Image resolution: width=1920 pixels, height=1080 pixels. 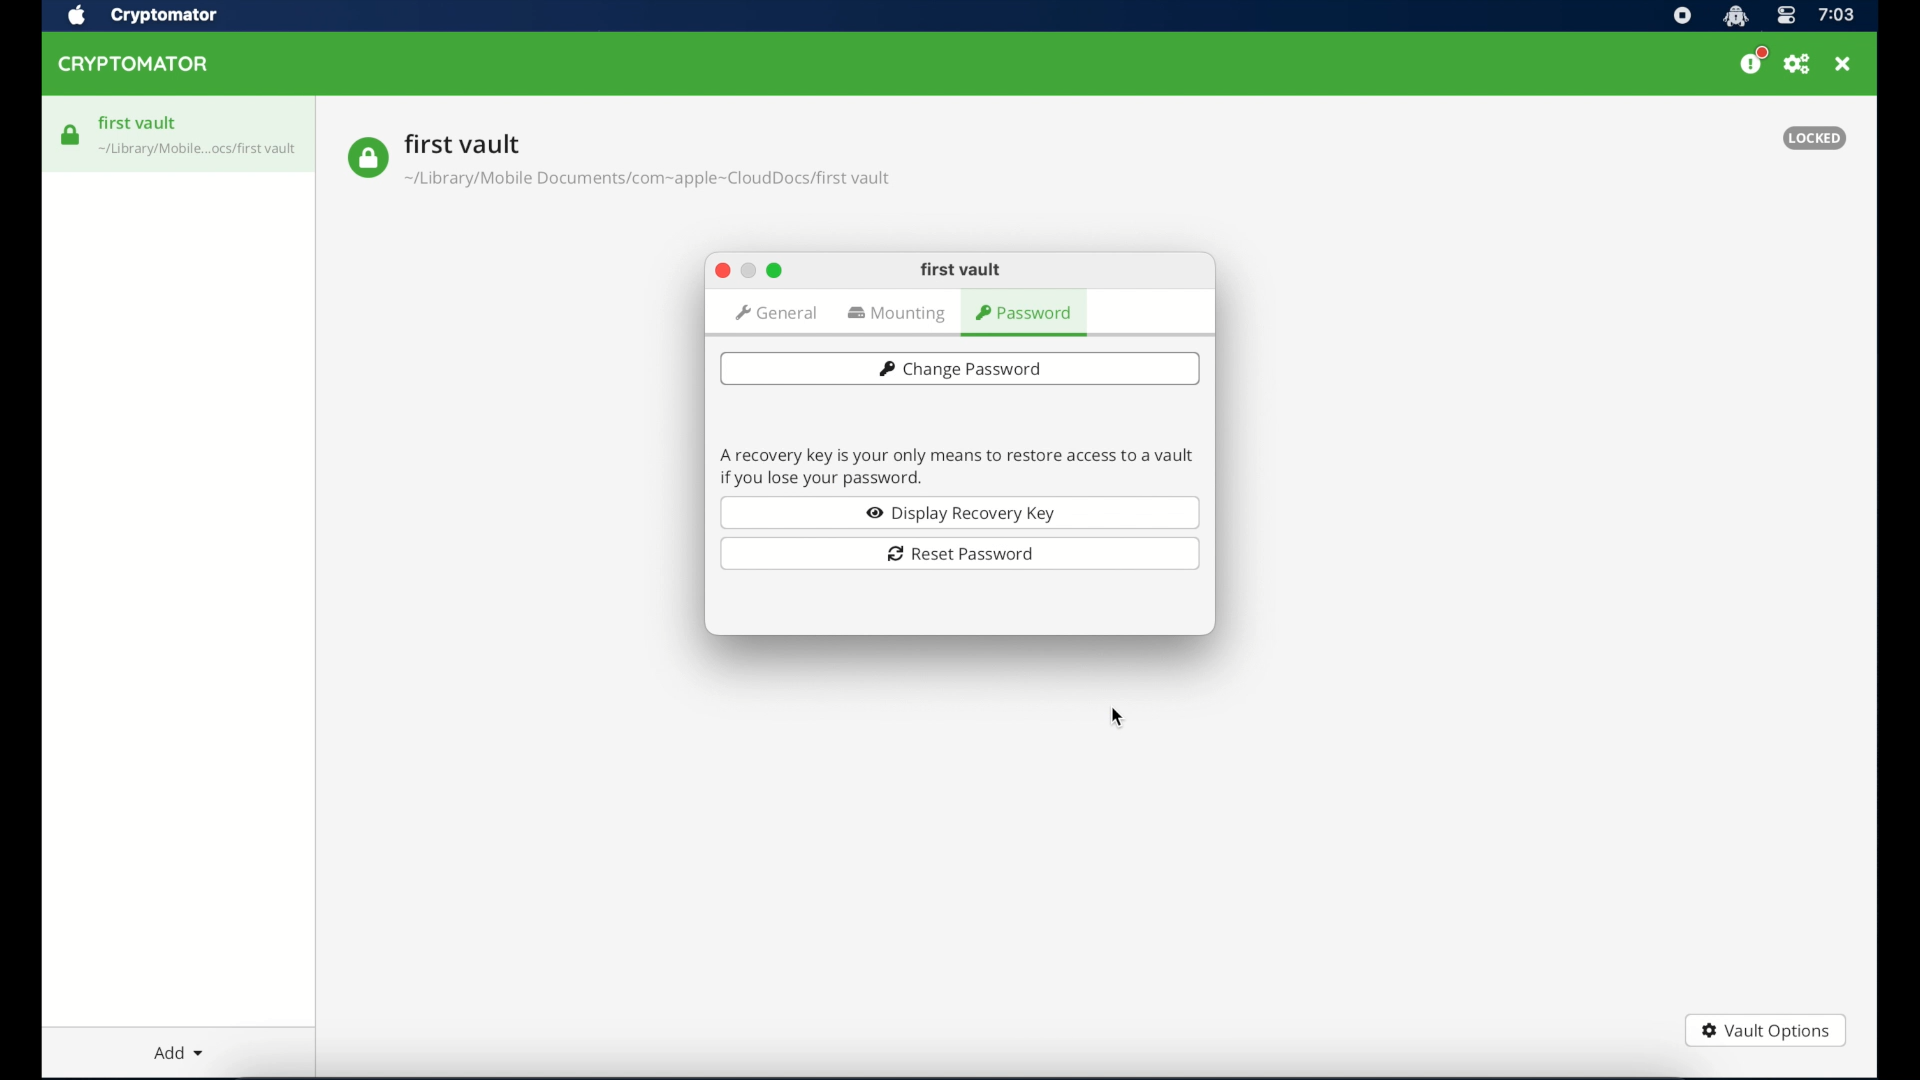 I want to click on add dropdown, so click(x=179, y=1052).